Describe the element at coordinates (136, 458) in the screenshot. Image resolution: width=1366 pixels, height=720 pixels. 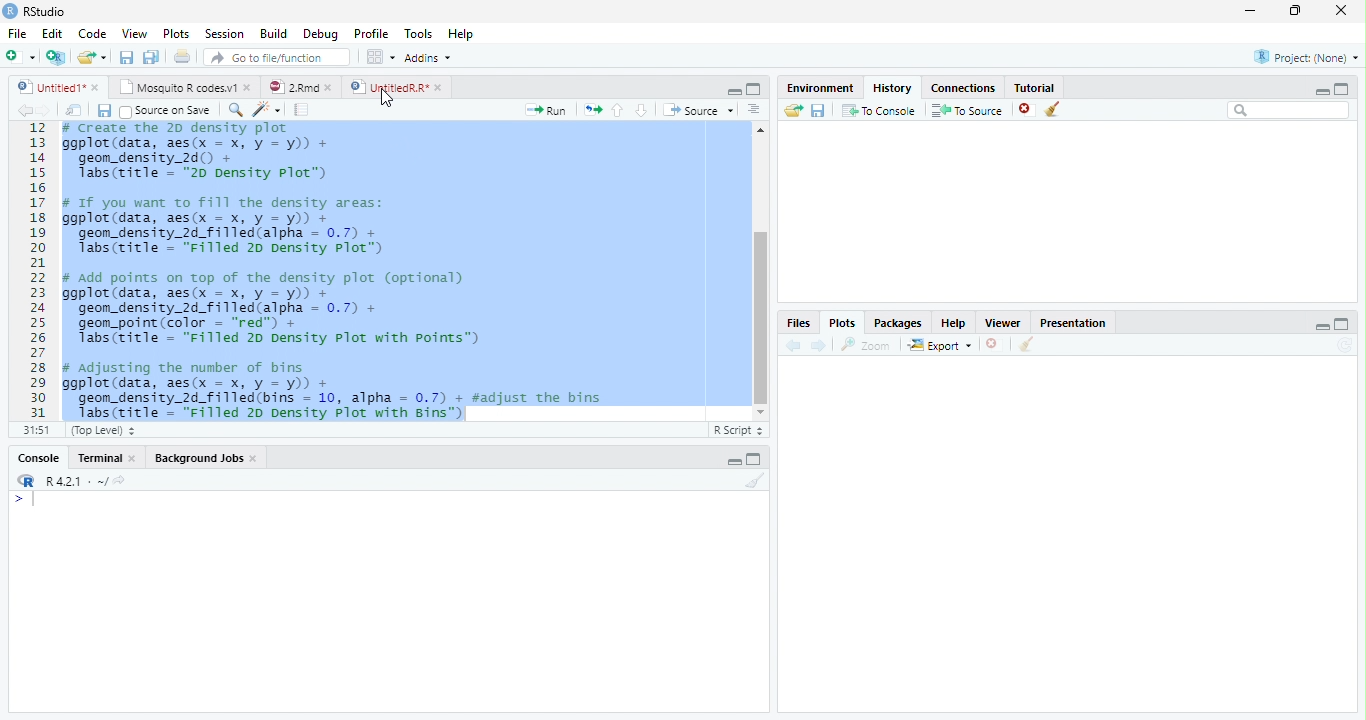
I see `close` at that location.